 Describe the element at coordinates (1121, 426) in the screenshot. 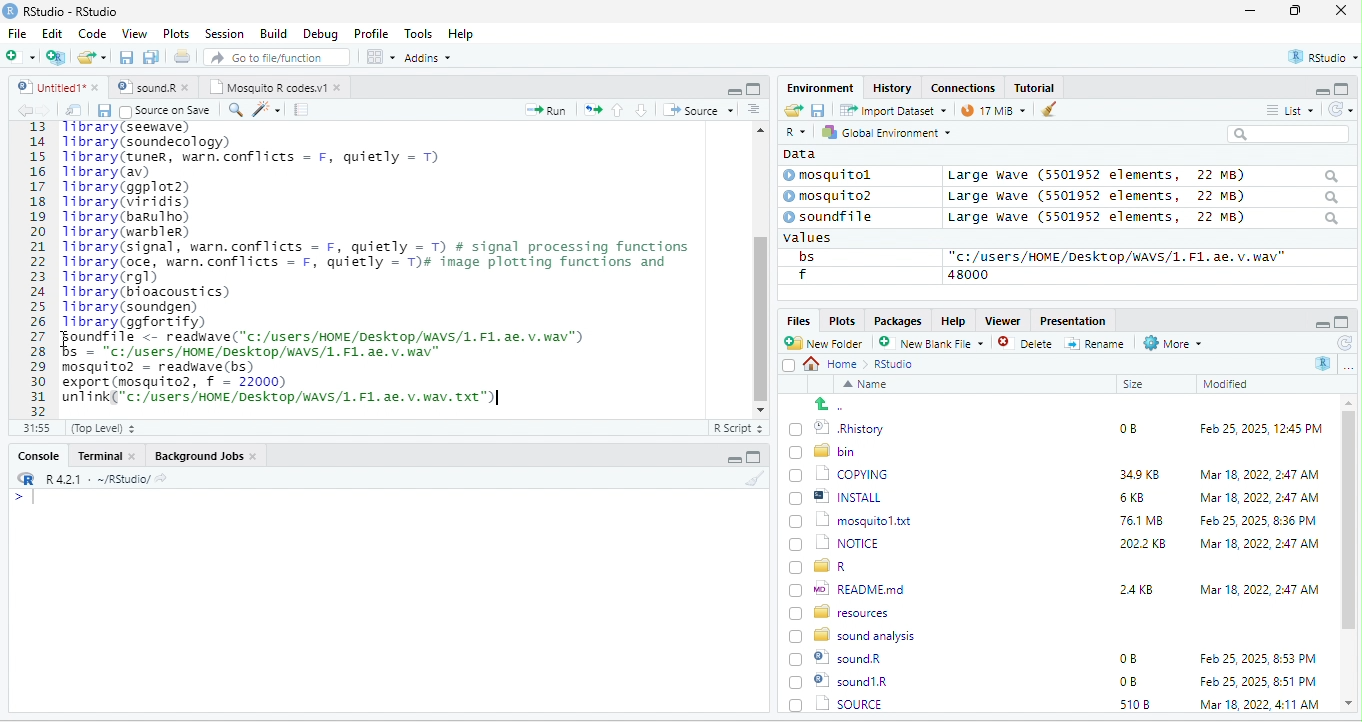

I see `0B` at that location.